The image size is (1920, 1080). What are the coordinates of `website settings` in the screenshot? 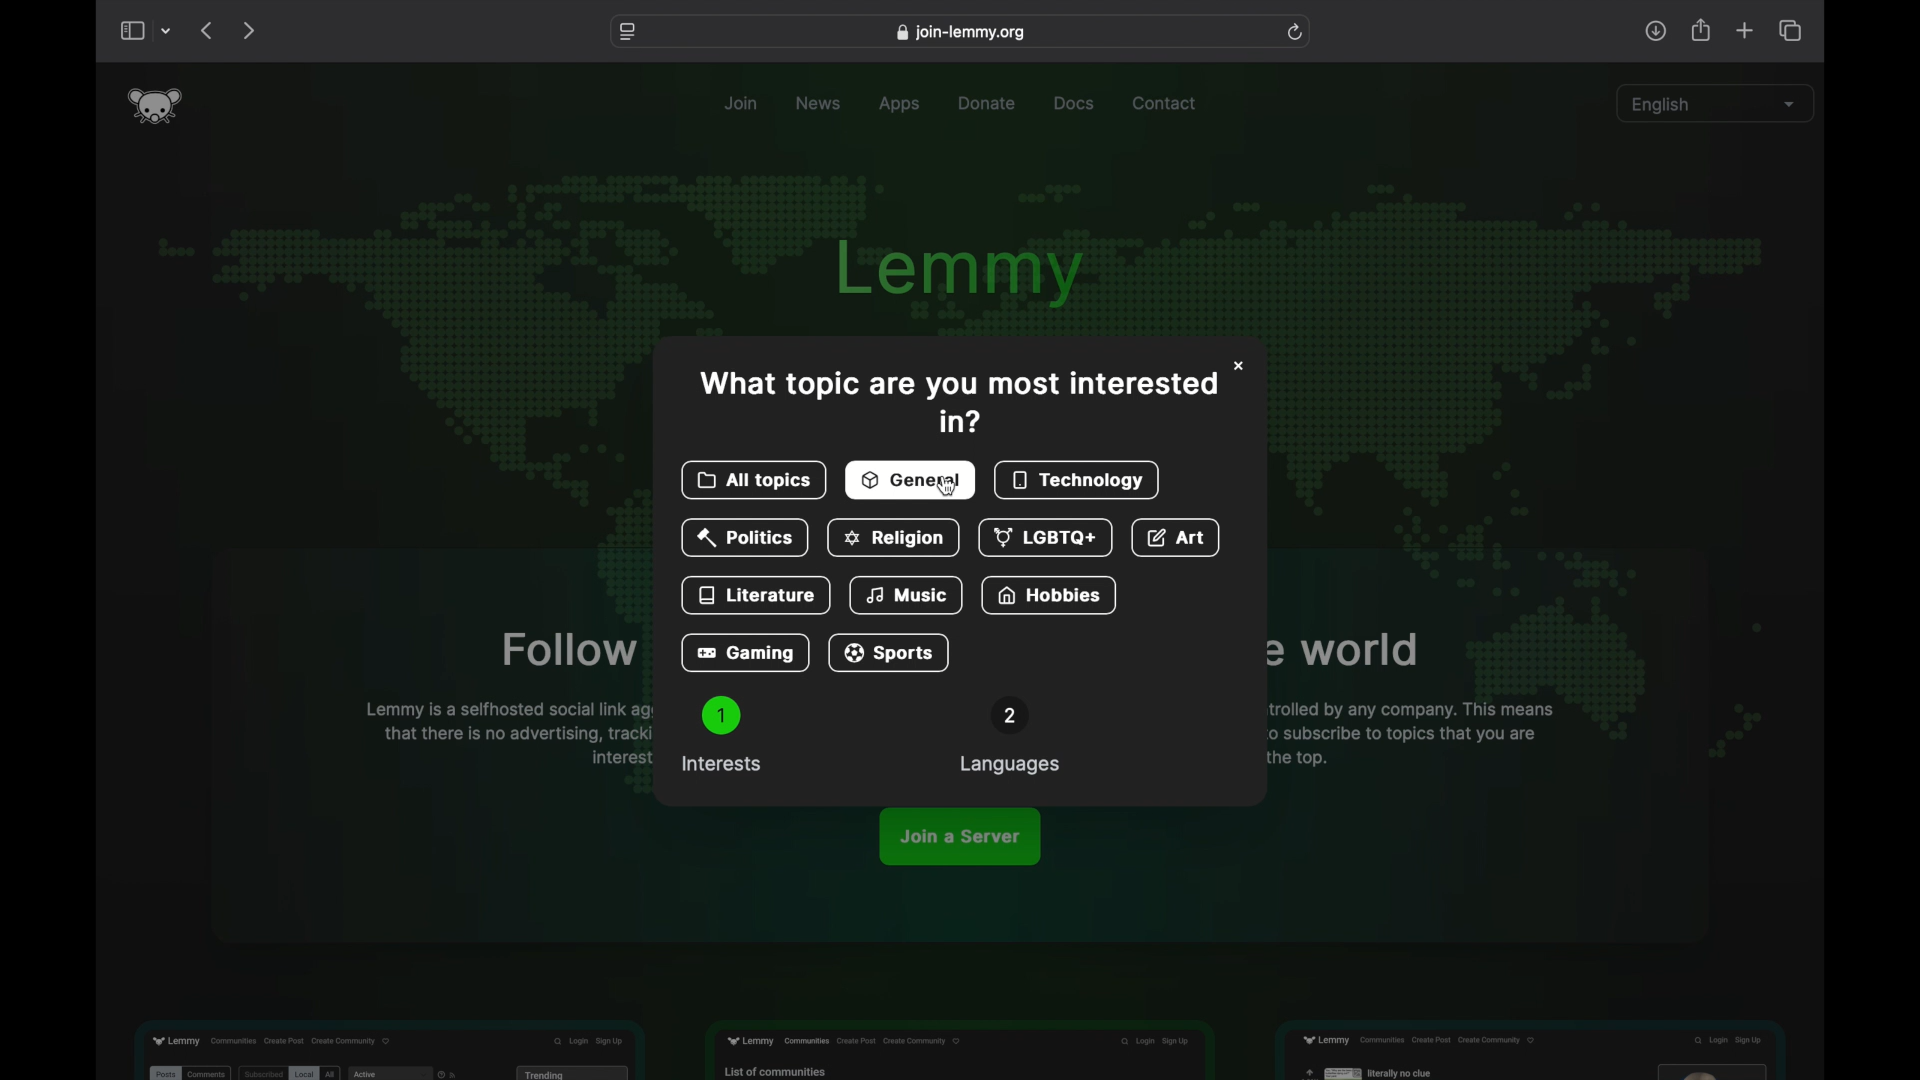 It's located at (629, 32).